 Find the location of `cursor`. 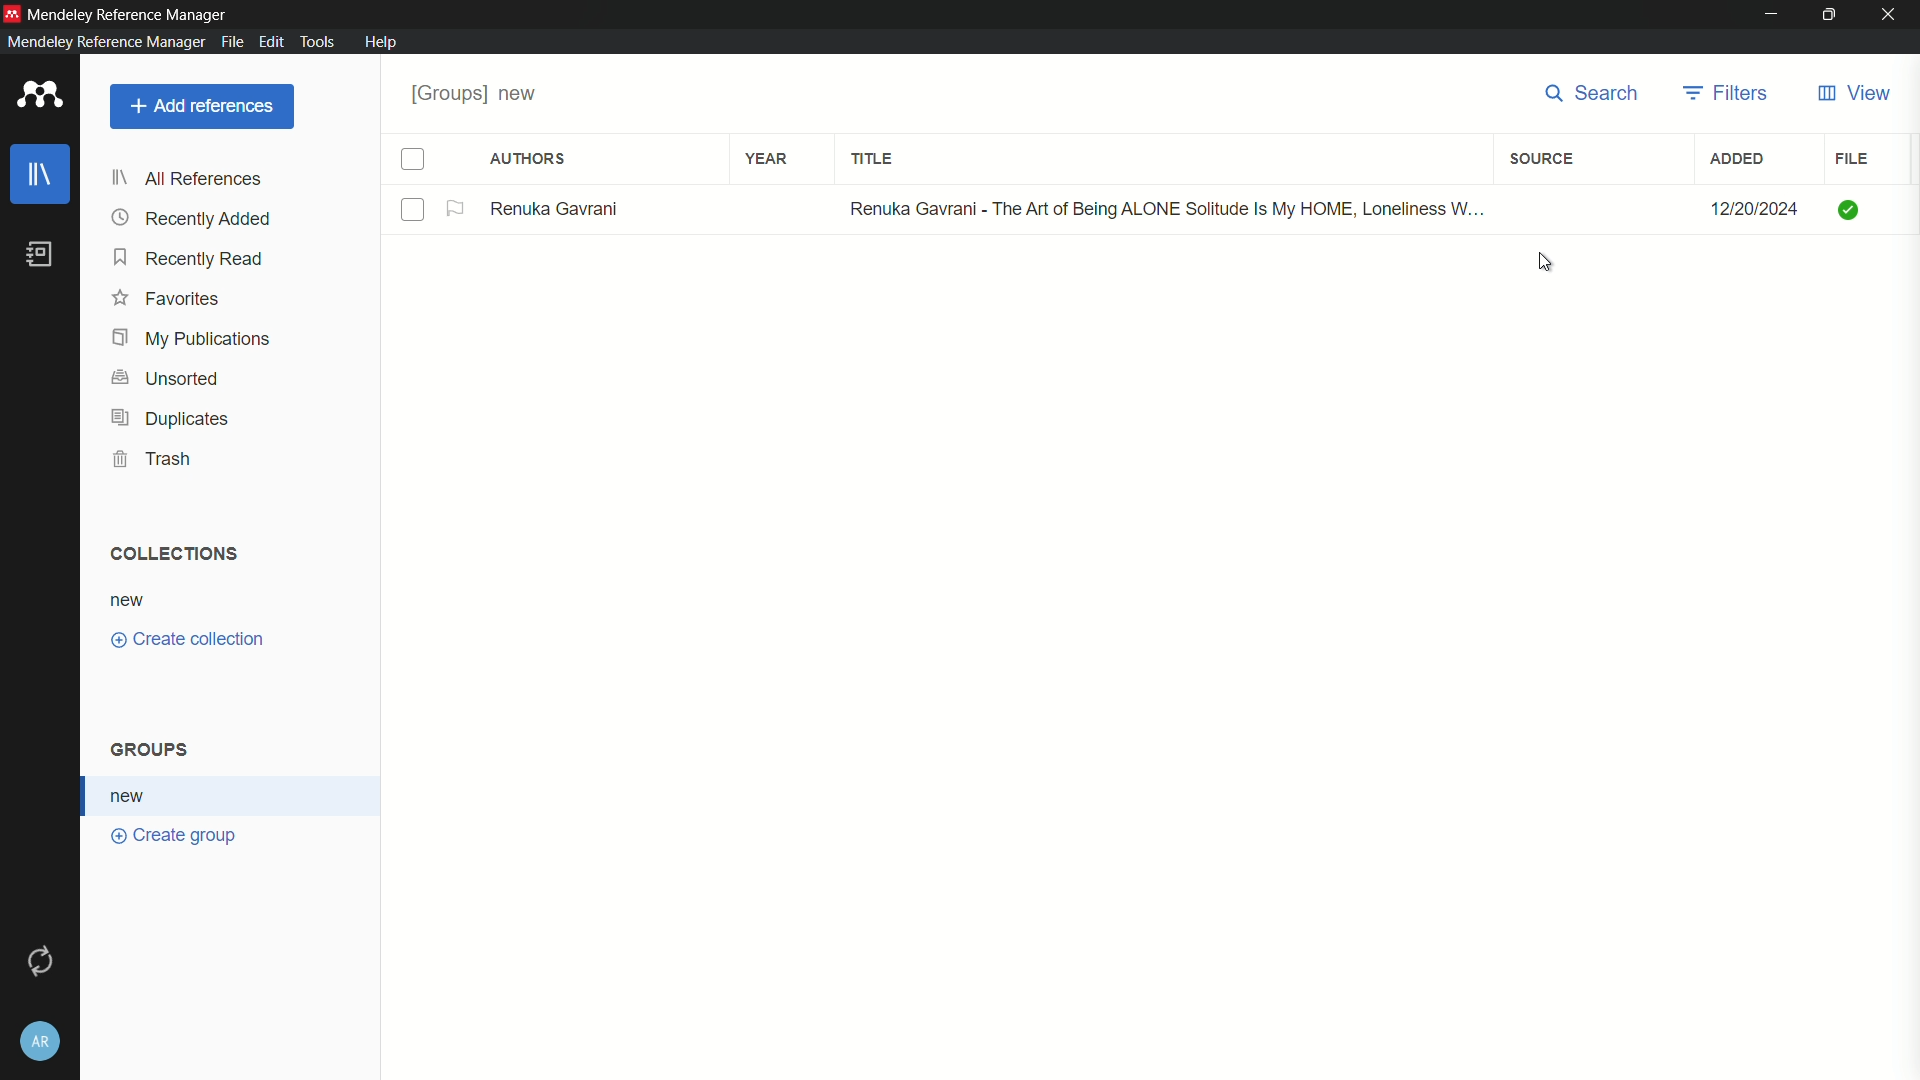

cursor is located at coordinates (1544, 263).